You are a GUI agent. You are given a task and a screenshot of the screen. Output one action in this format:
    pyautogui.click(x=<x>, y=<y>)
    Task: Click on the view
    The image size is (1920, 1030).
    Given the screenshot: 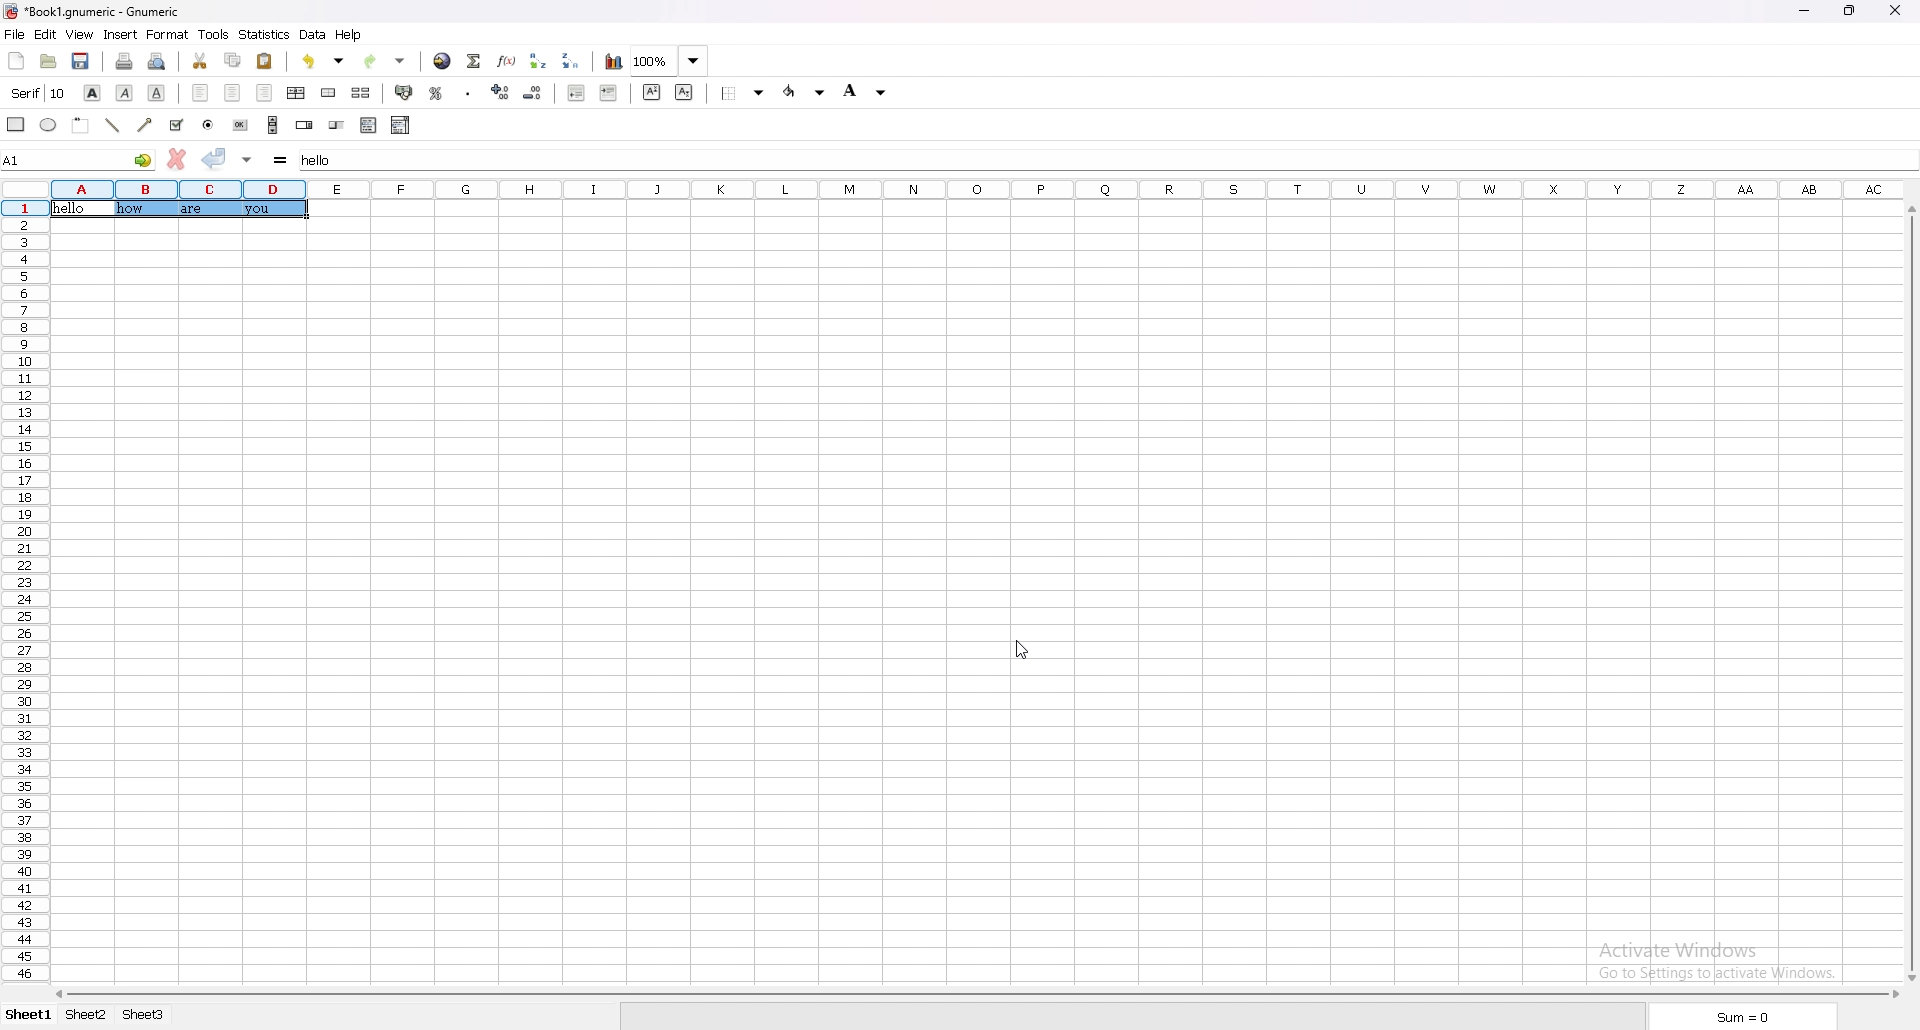 What is the action you would take?
    pyautogui.click(x=80, y=35)
    